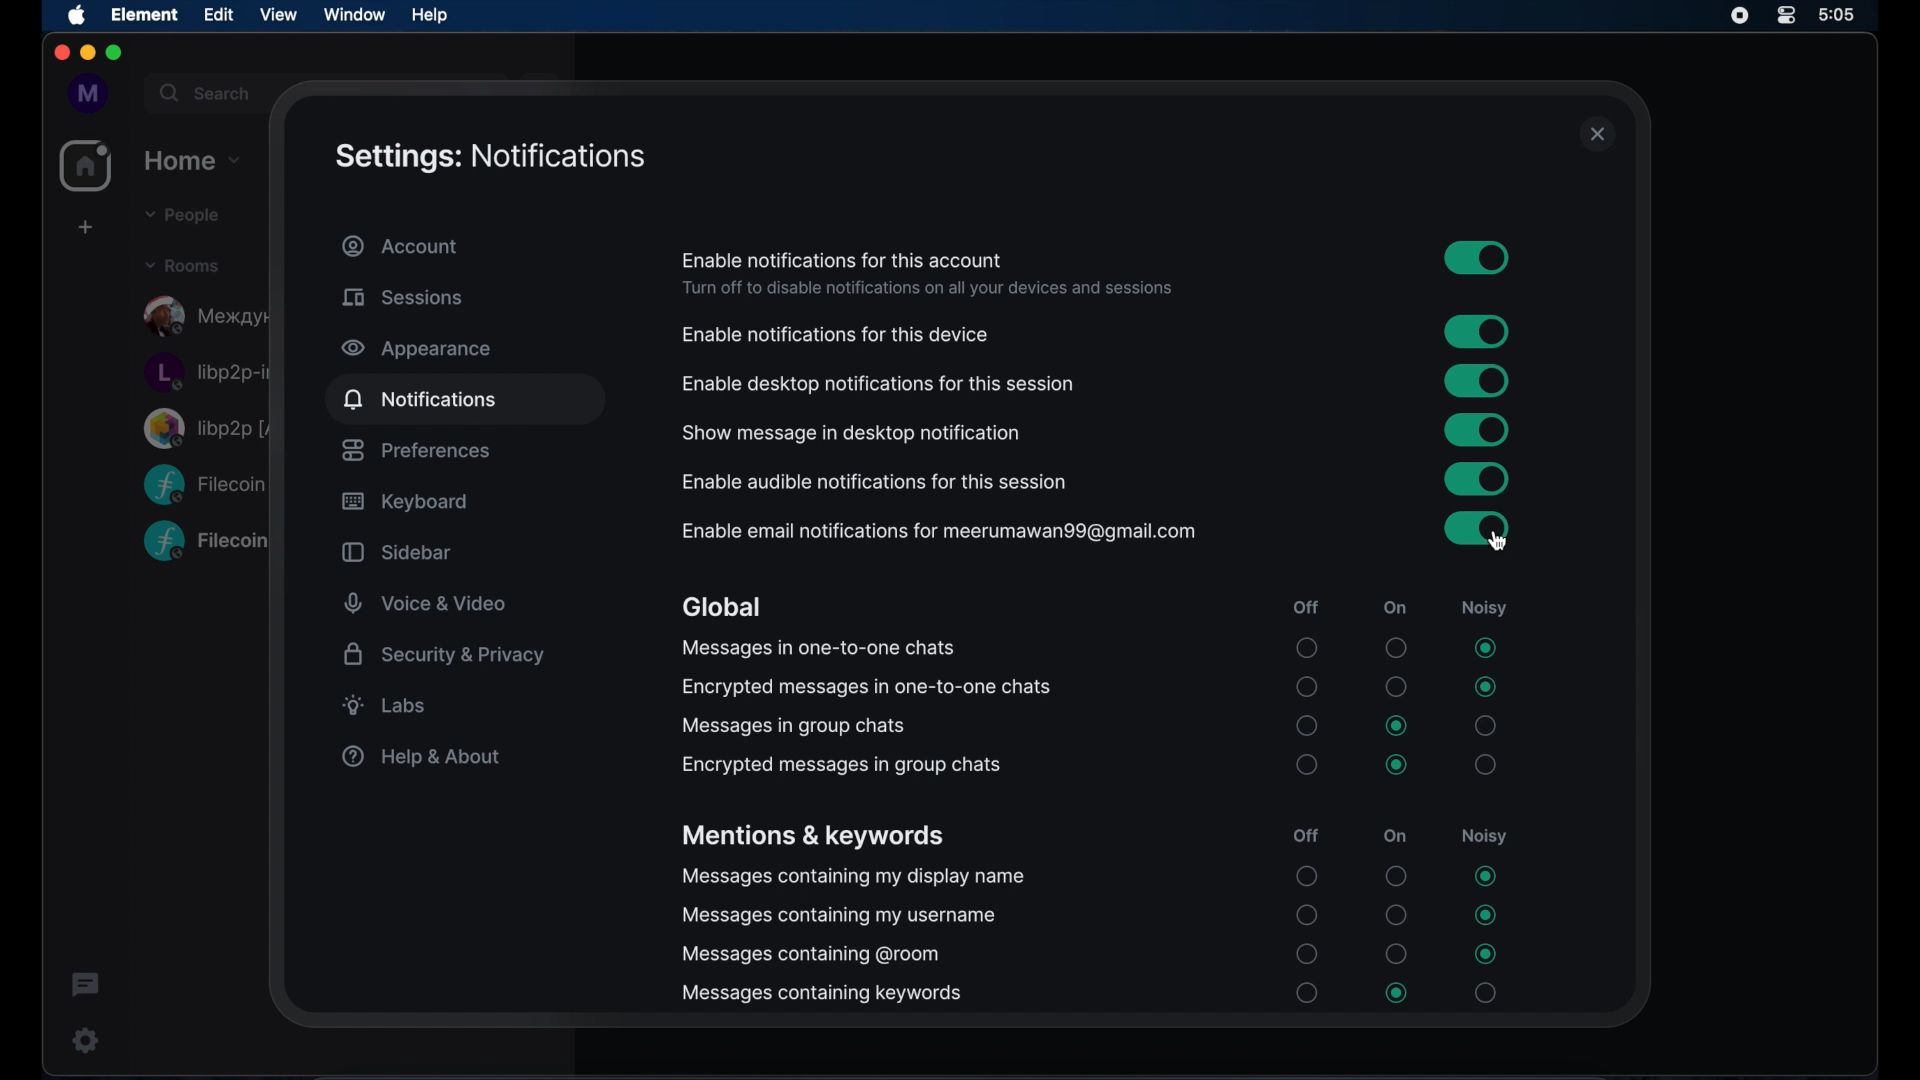 Image resolution: width=1920 pixels, height=1080 pixels. What do you see at coordinates (404, 503) in the screenshot?
I see `keyboard` at bounding box center [404, 503].